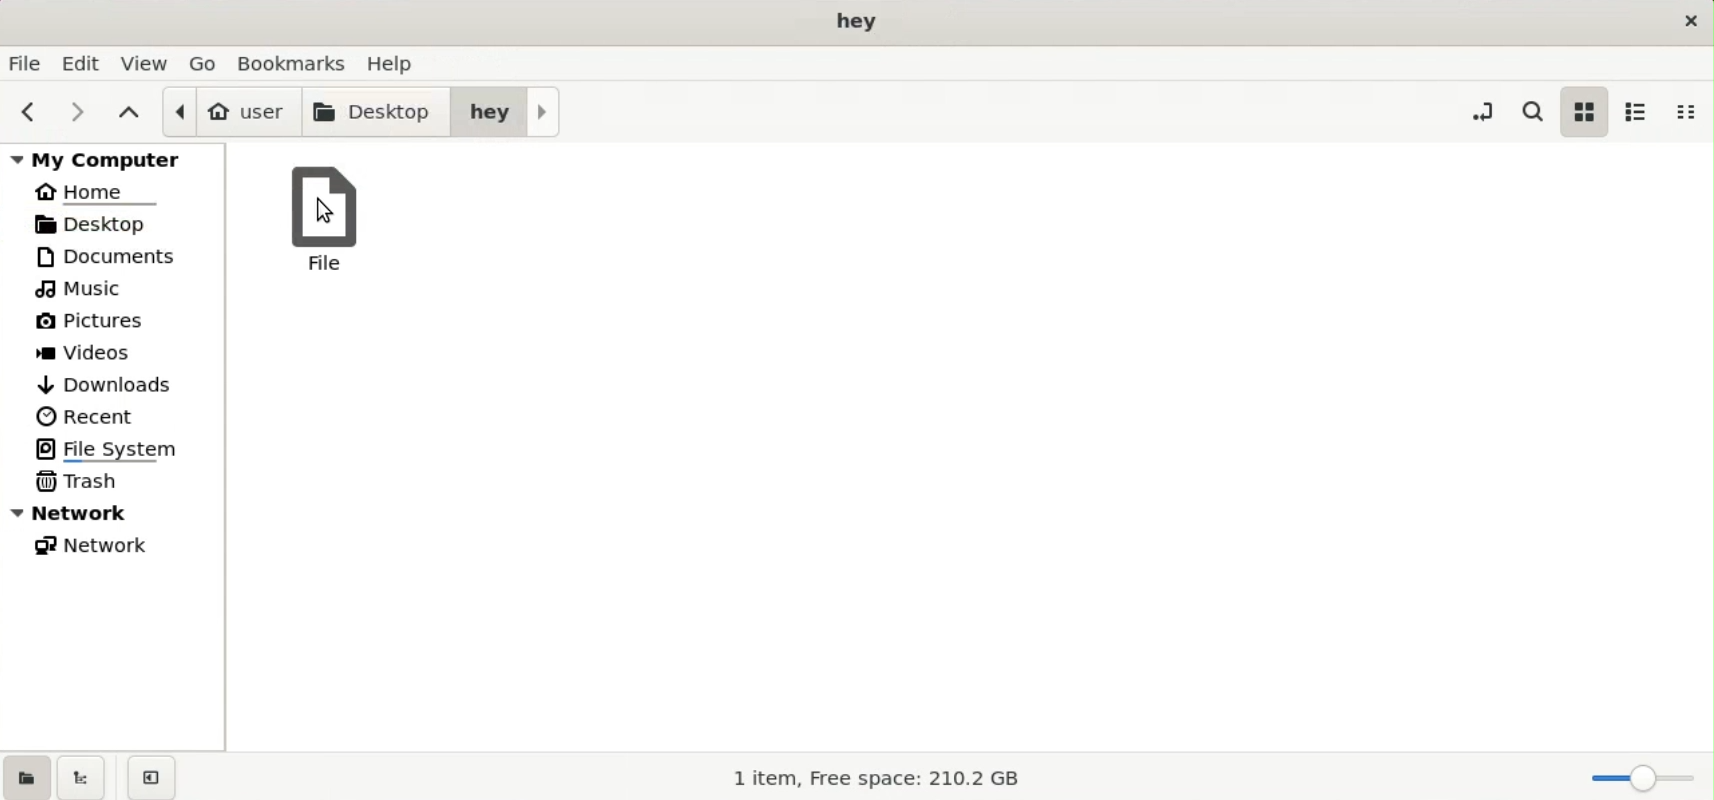  What do you see at coordinates (99, 325) in the screenshot?
I see `pictures` at bounding box center [99, 325].